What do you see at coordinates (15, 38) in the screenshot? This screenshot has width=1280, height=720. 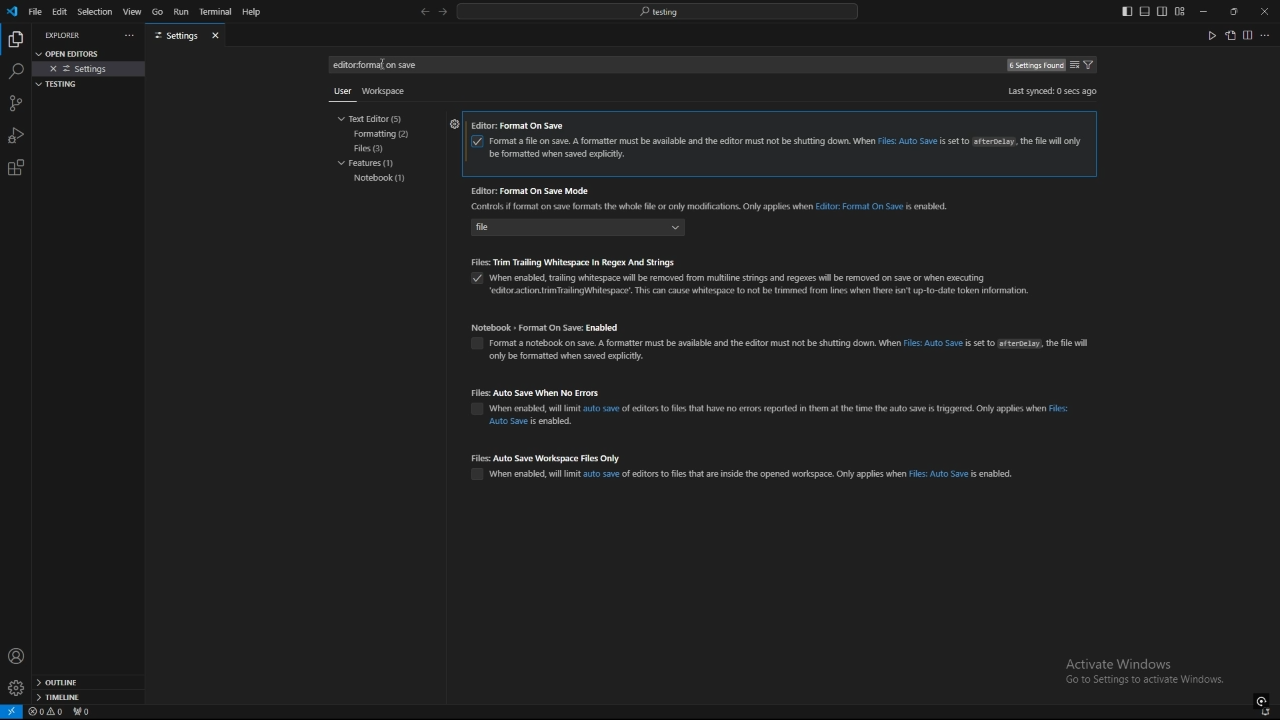 I see `explore` at bounding box center [15, 38].